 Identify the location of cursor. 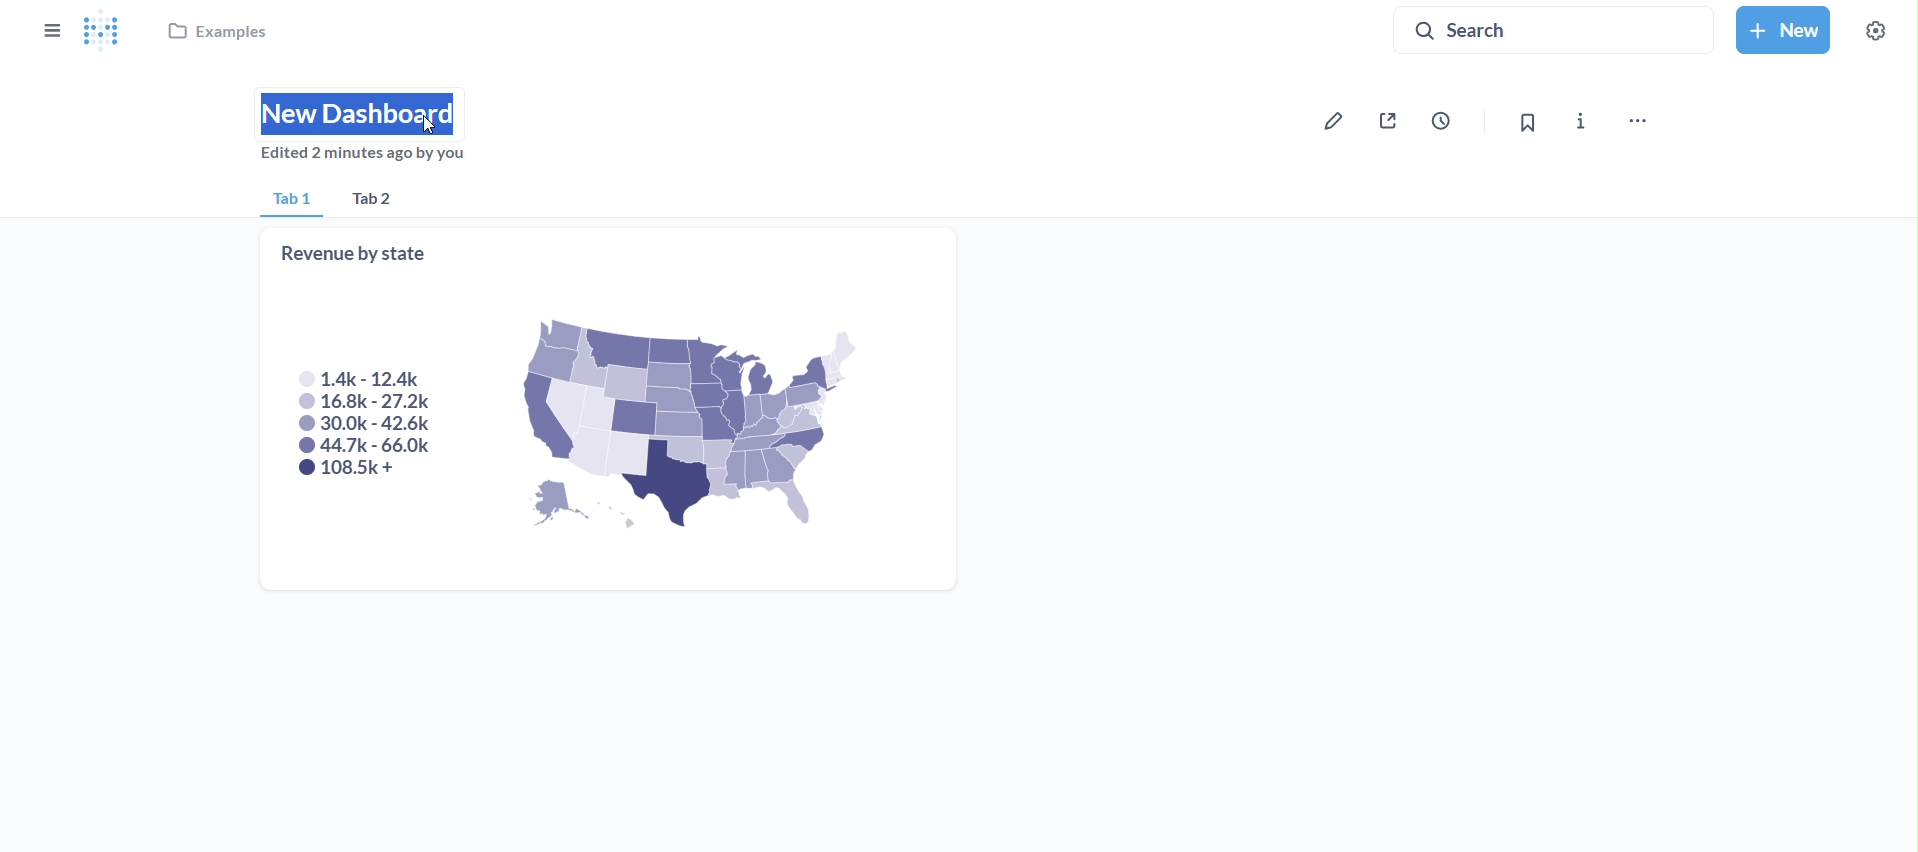
(431, 124).